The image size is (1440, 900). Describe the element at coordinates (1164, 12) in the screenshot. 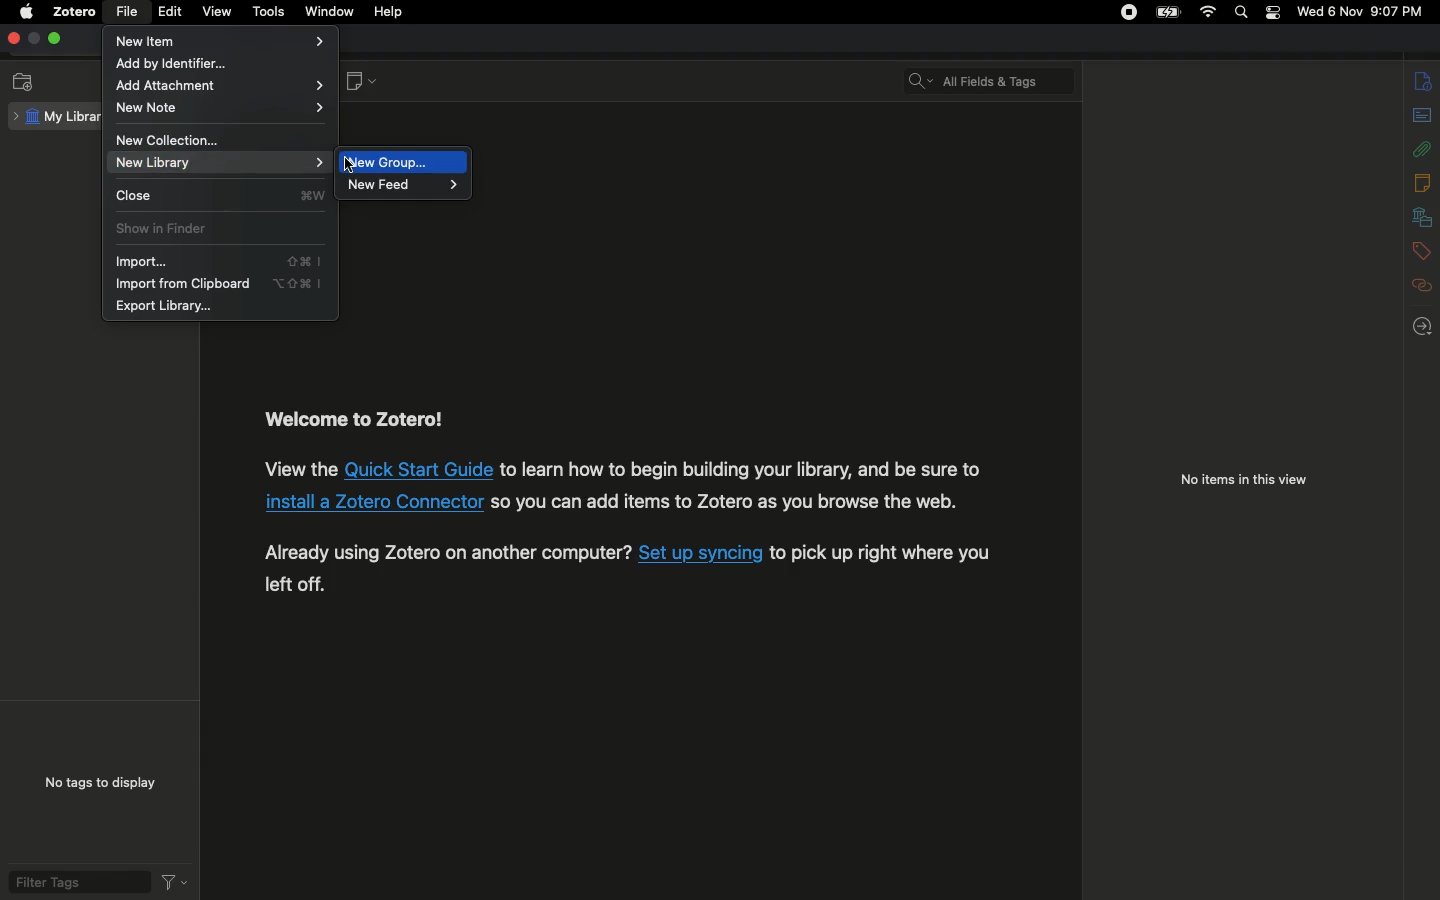

I see `Charge` at that location.